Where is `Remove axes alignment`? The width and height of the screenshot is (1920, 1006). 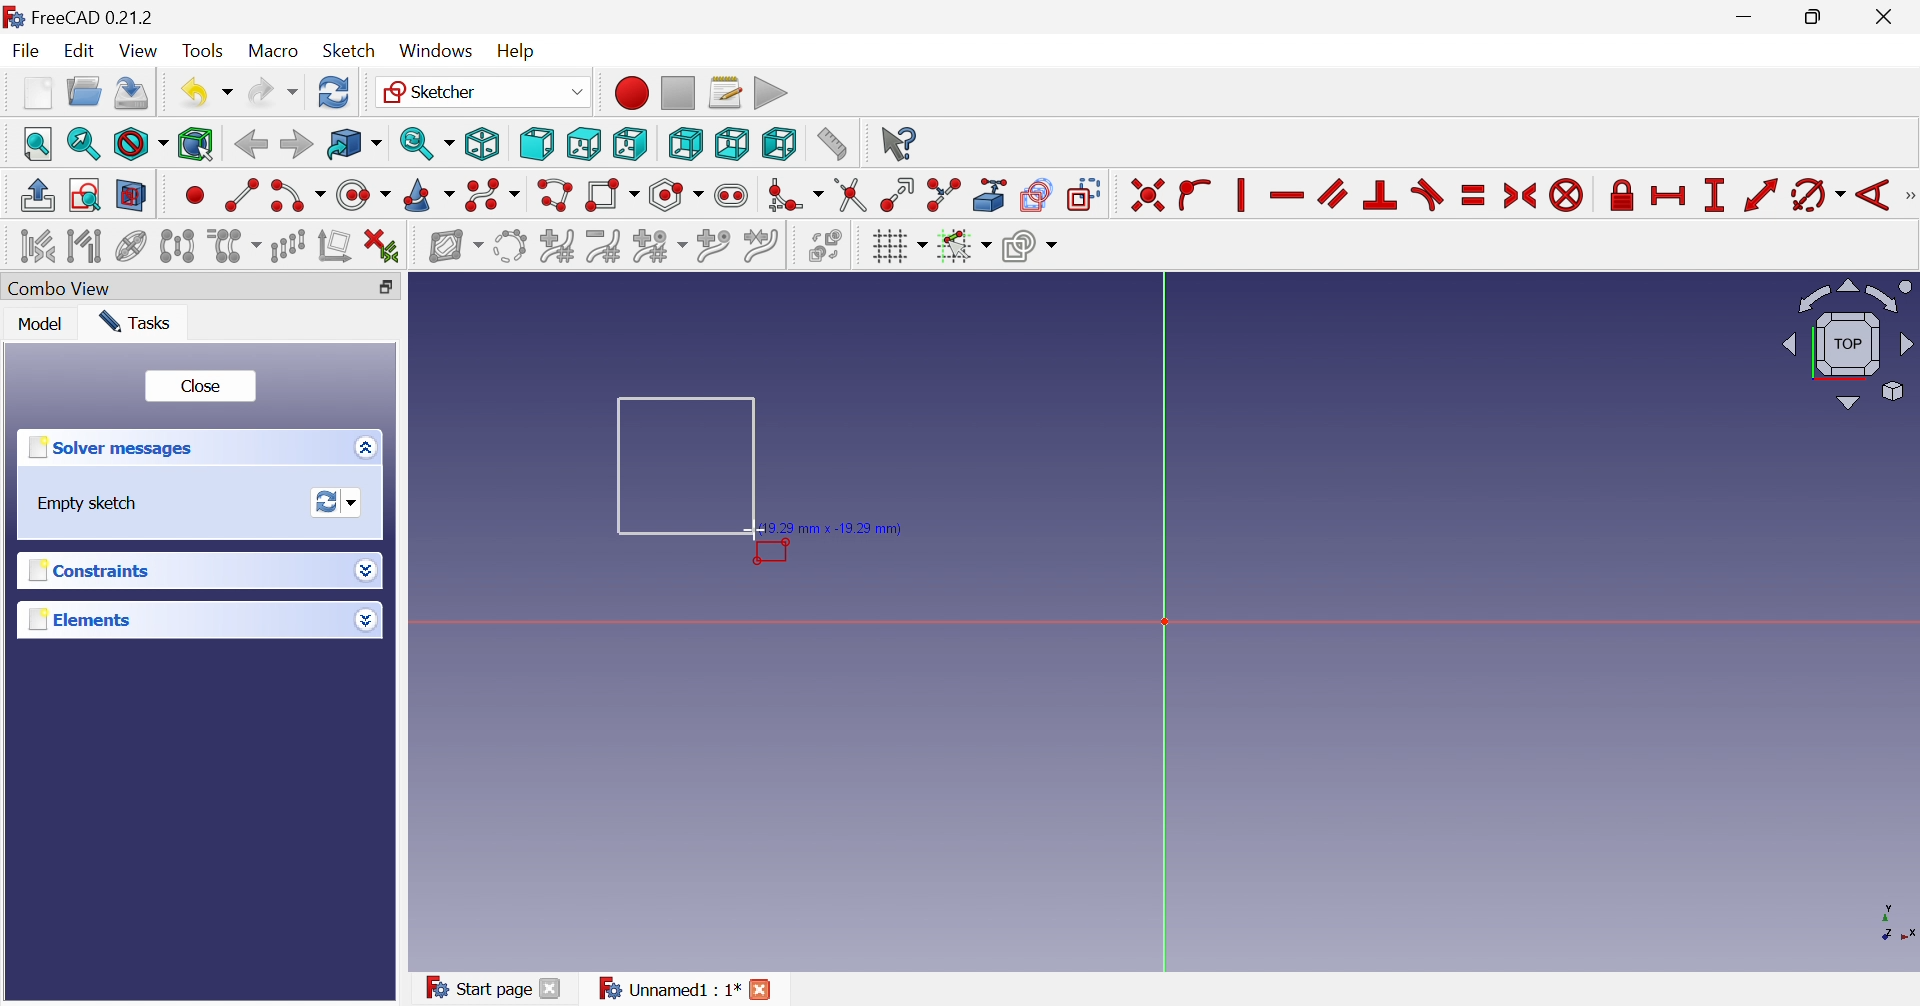
Remove axes alignment is located at coordinates (336, 248).